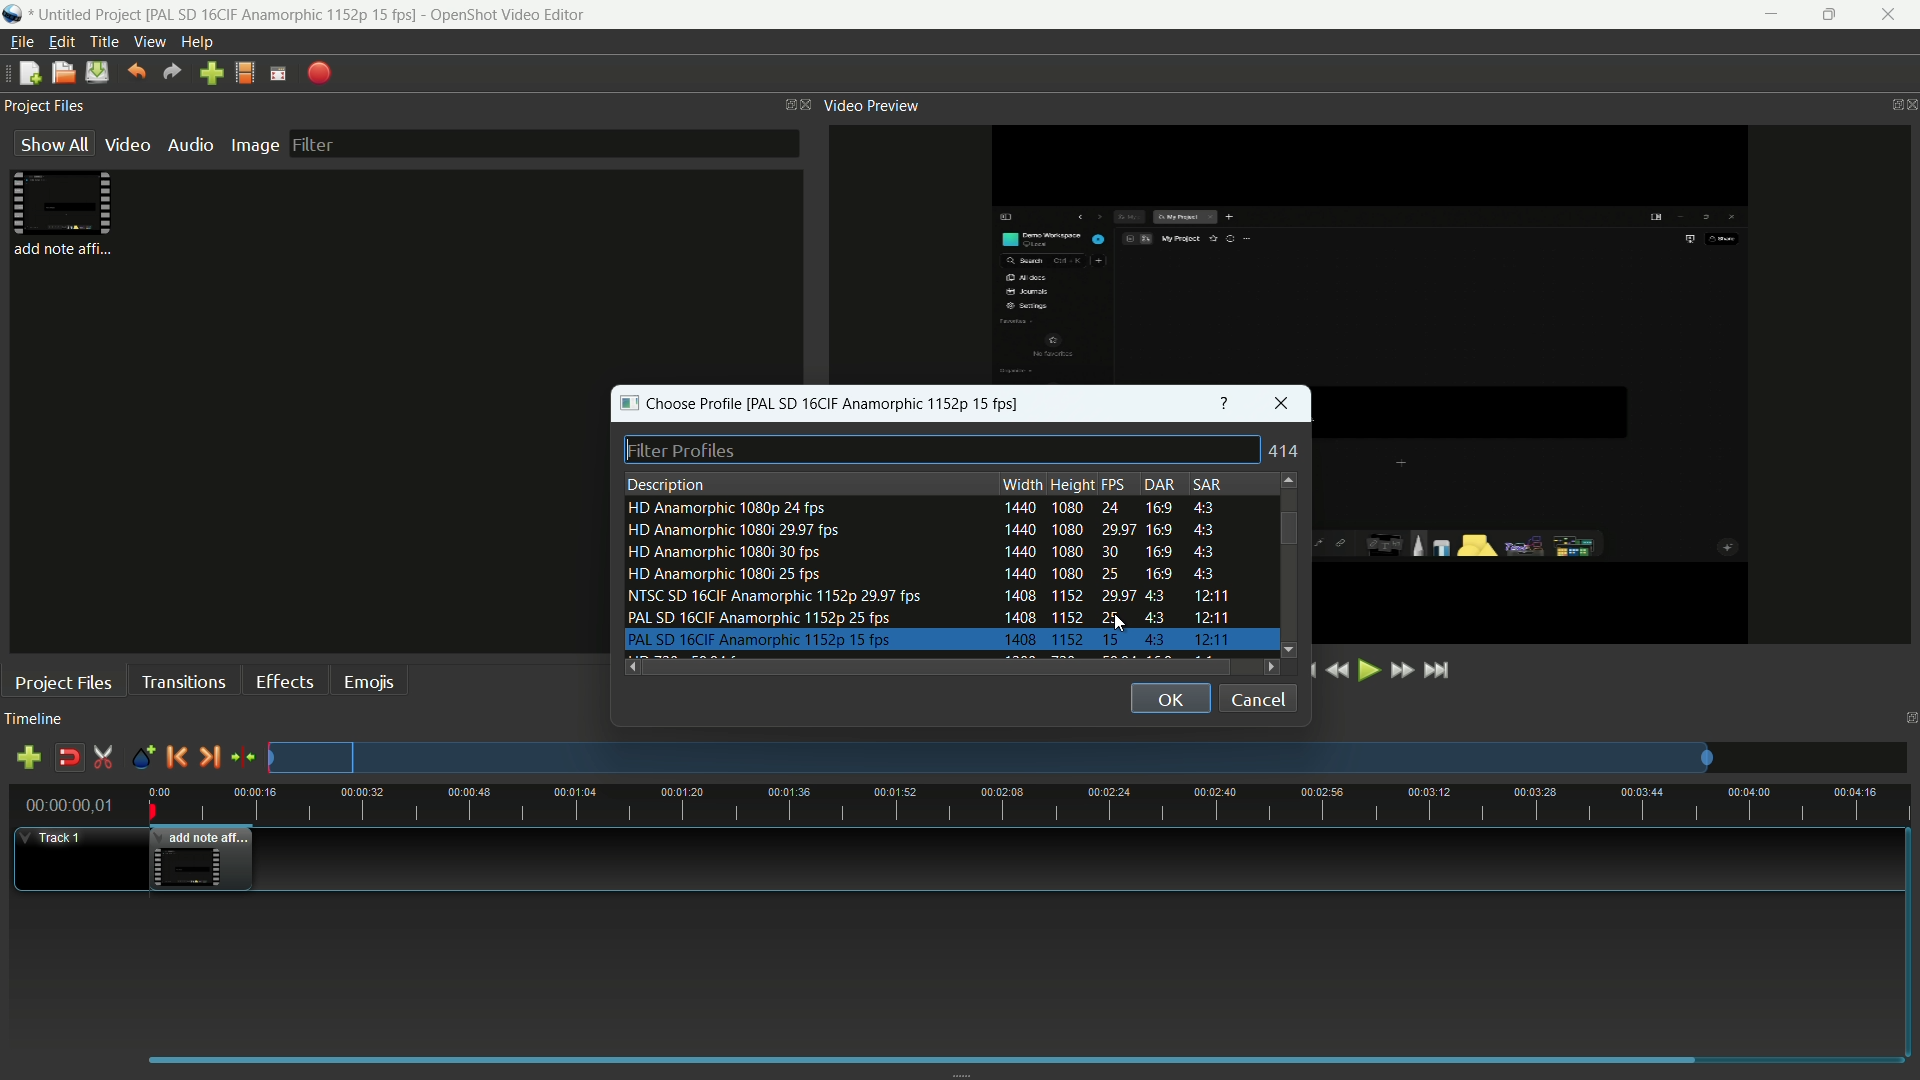 The width and height of the screenshot is (1920, 1080). Describe the element at coordinates (61, 73) in the screenshot. I see `open file` at that location.